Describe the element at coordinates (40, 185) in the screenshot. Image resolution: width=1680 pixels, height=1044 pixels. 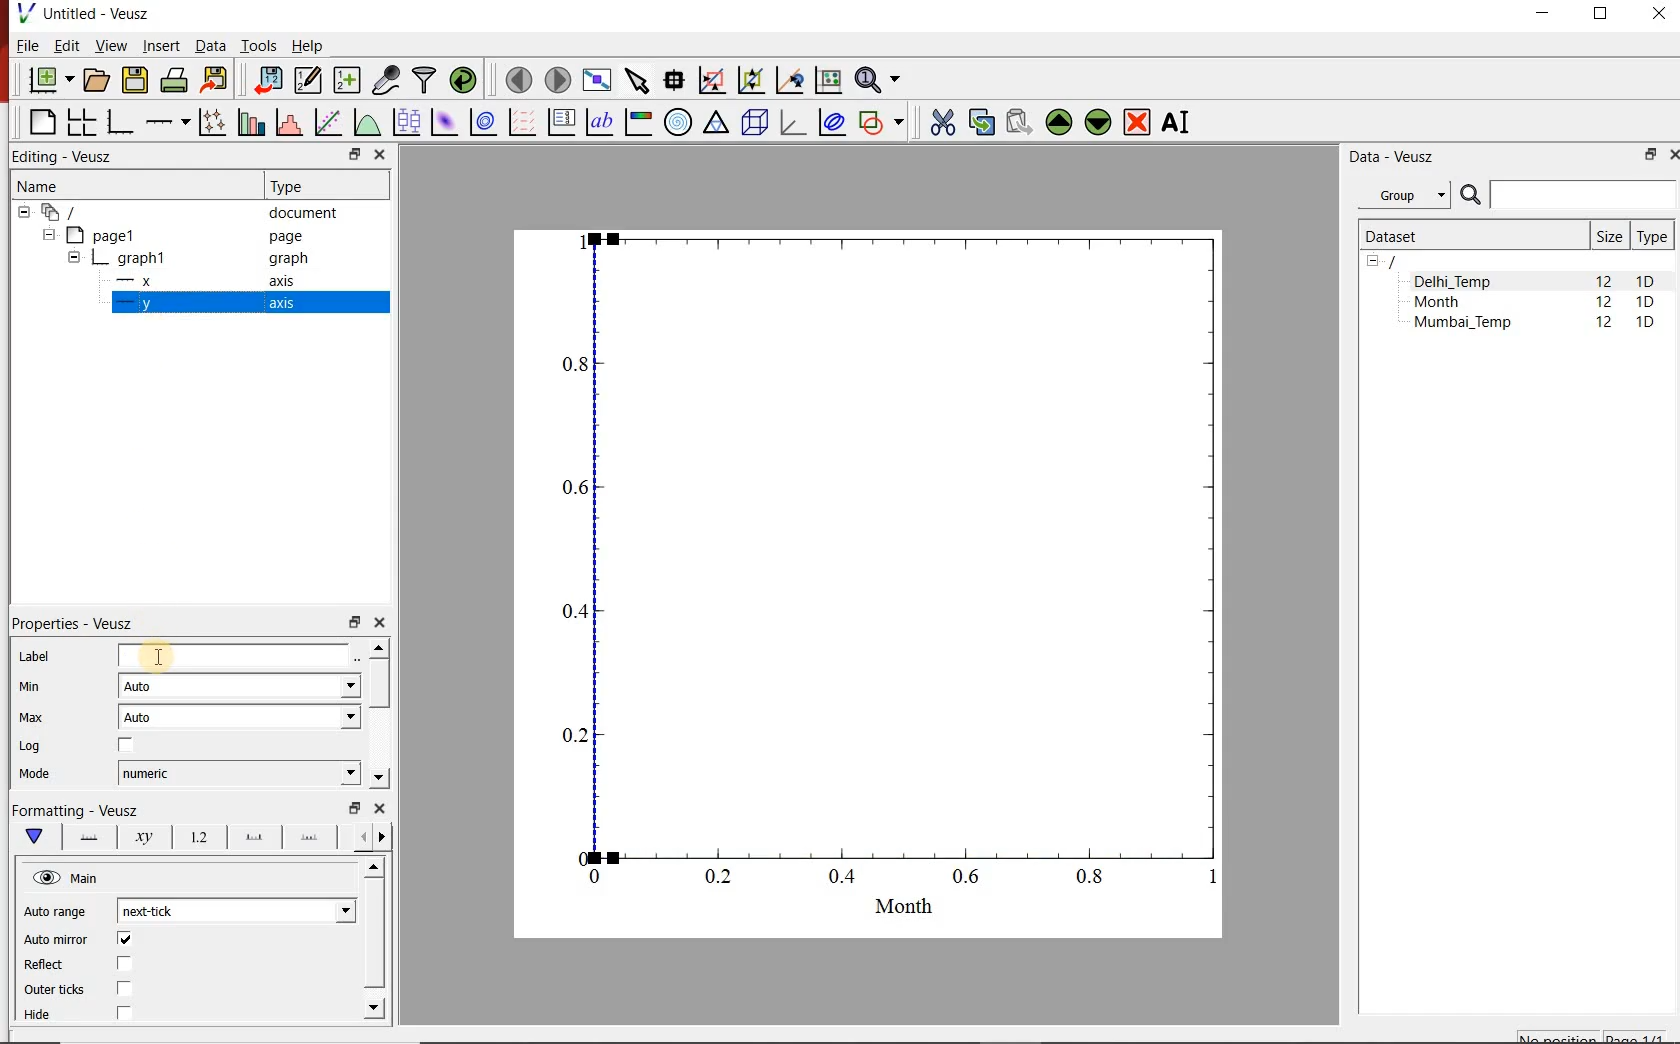
I see `Name` at that location.